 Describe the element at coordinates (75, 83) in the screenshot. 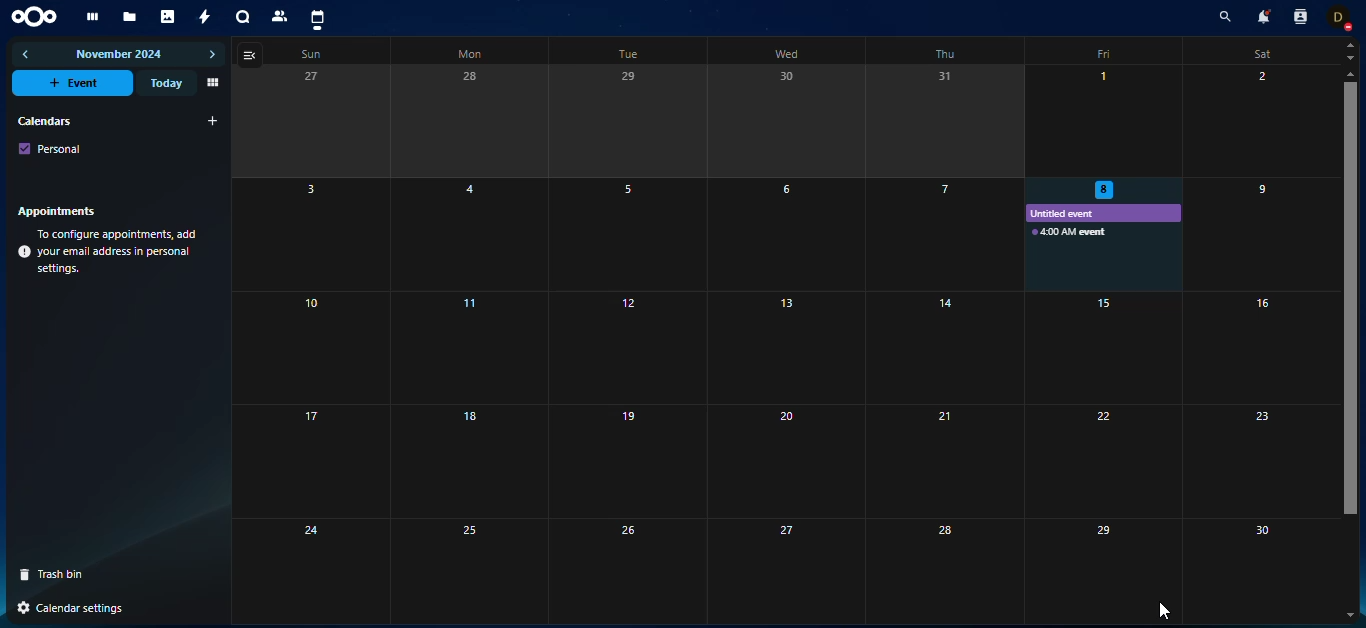

I see `event` at that location.